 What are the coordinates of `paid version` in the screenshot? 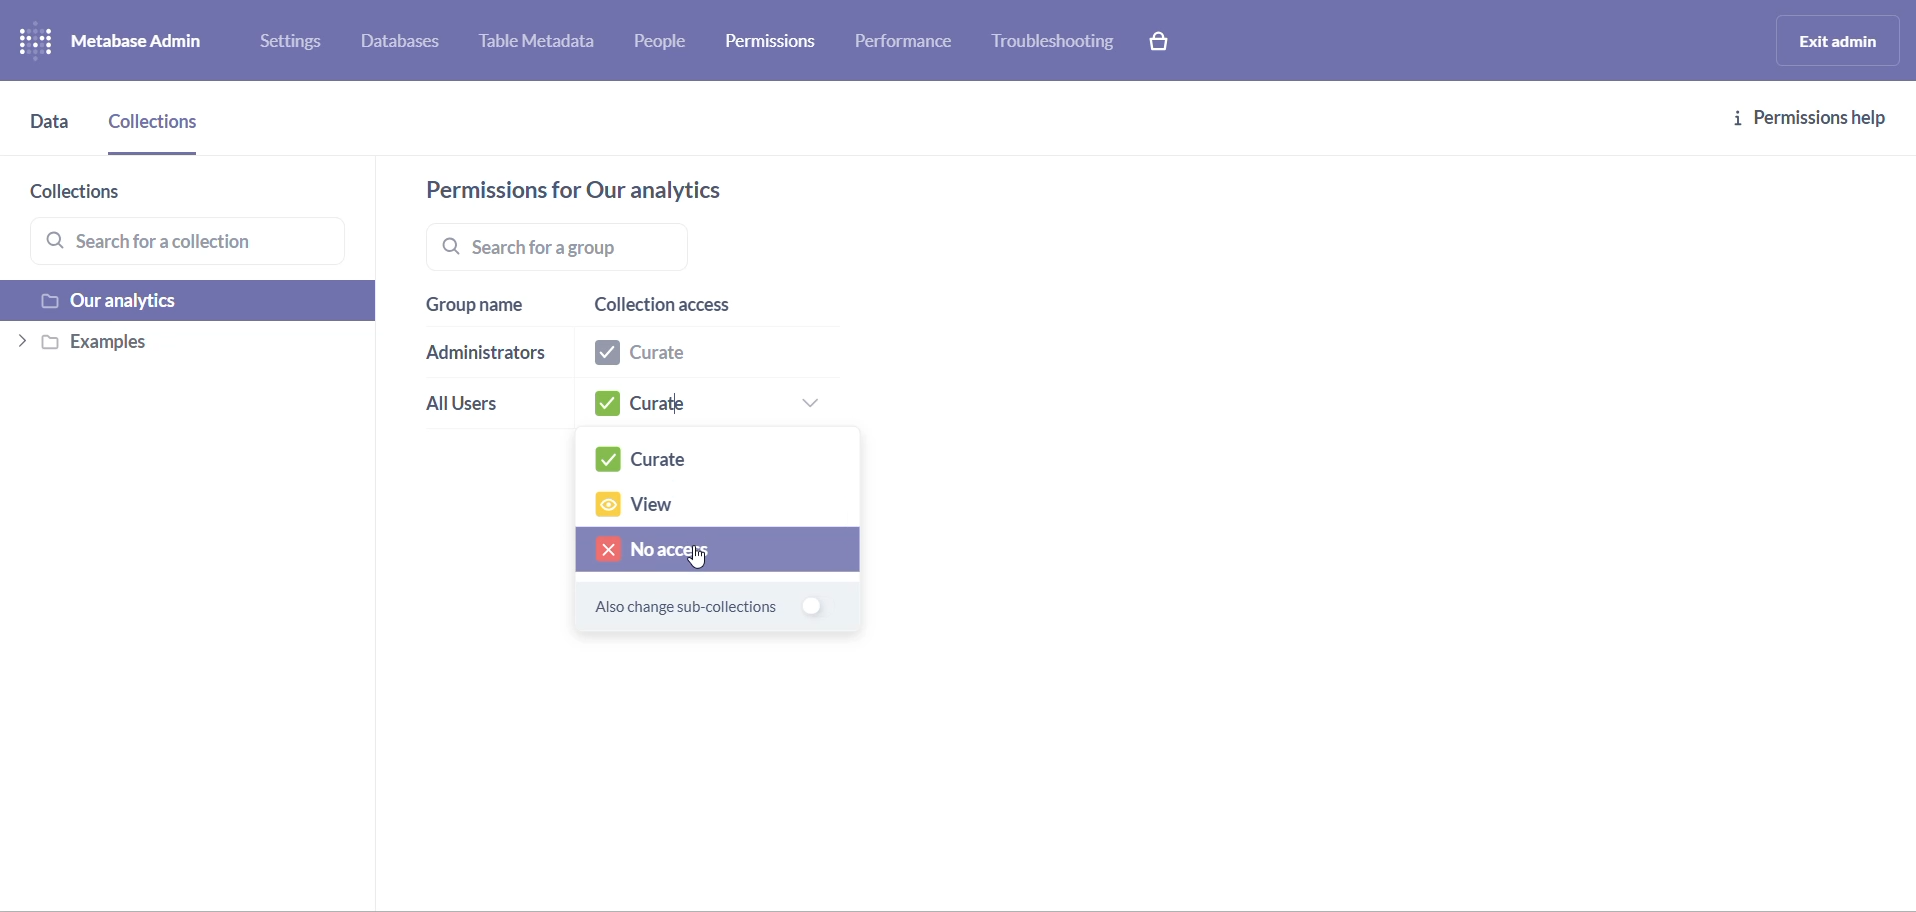 It's located at (1168, 40).